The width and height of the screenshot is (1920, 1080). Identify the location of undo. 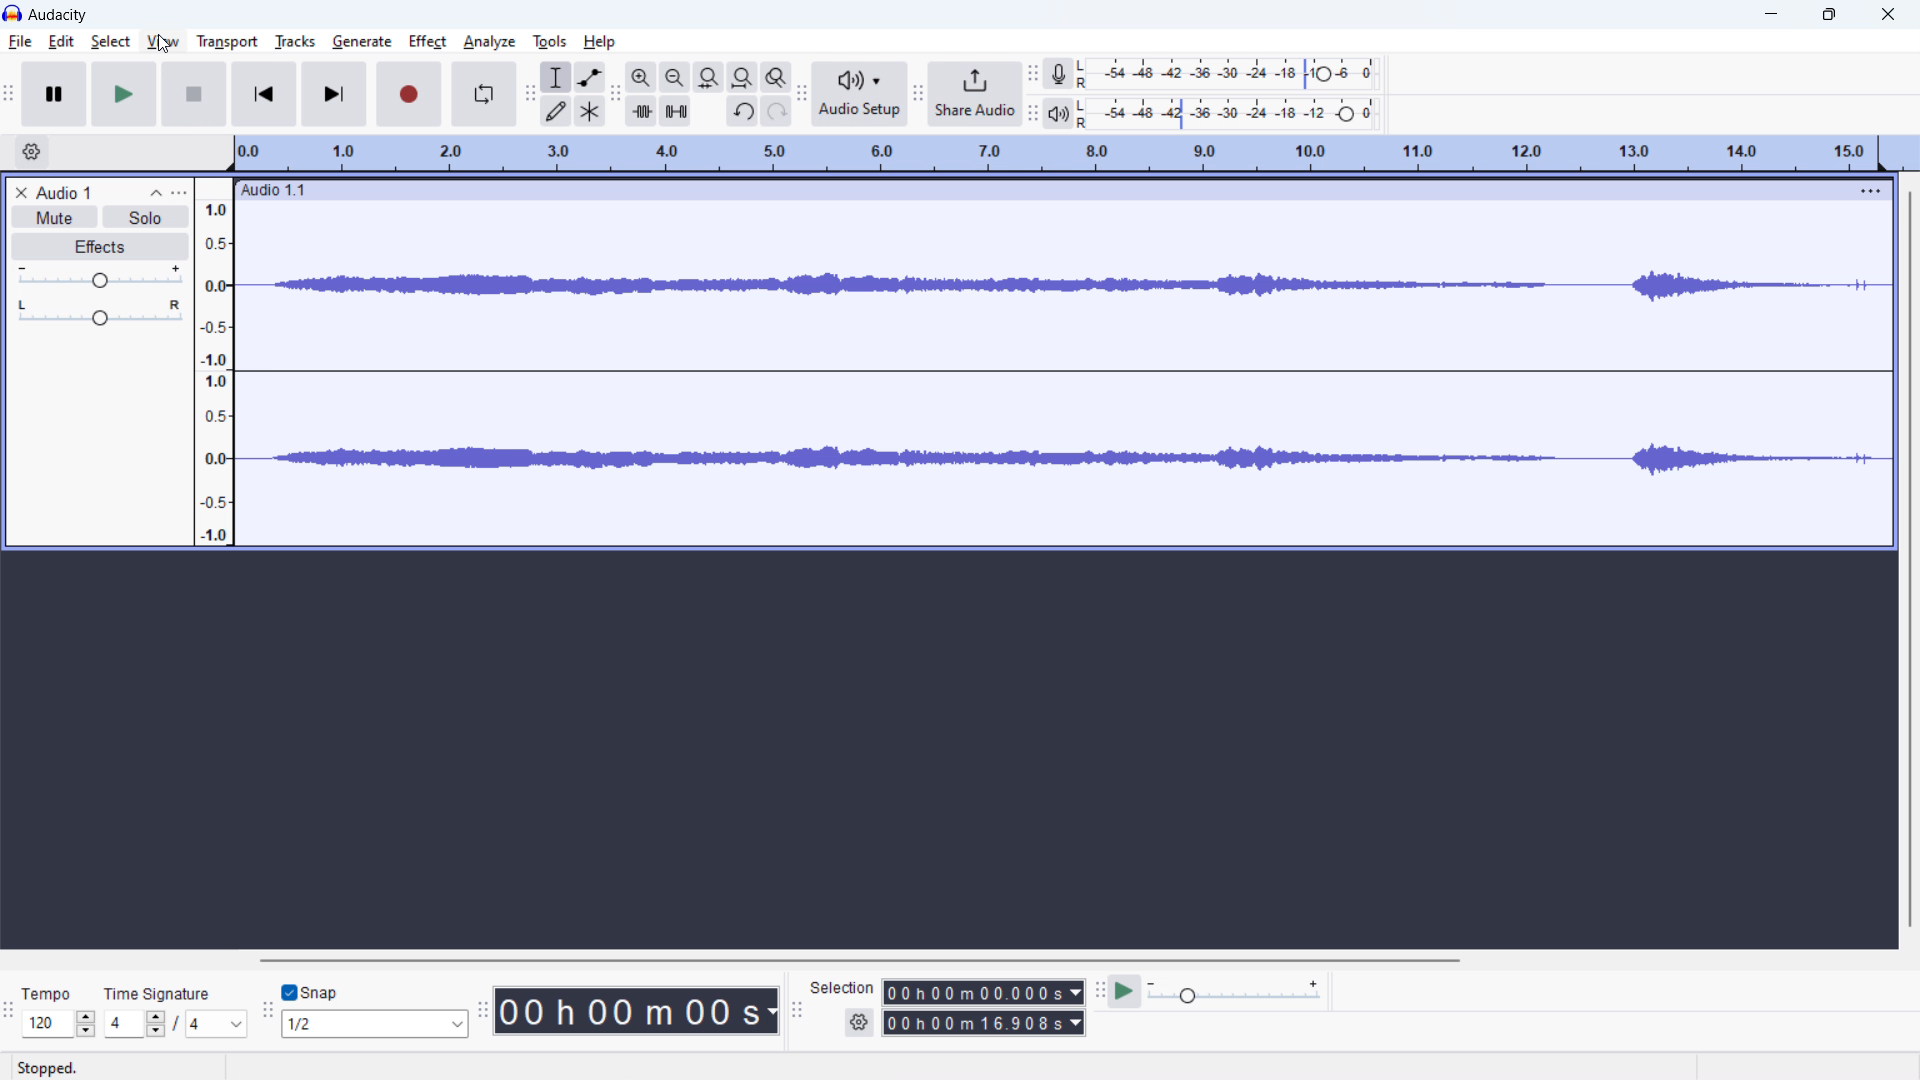
(742, 112).